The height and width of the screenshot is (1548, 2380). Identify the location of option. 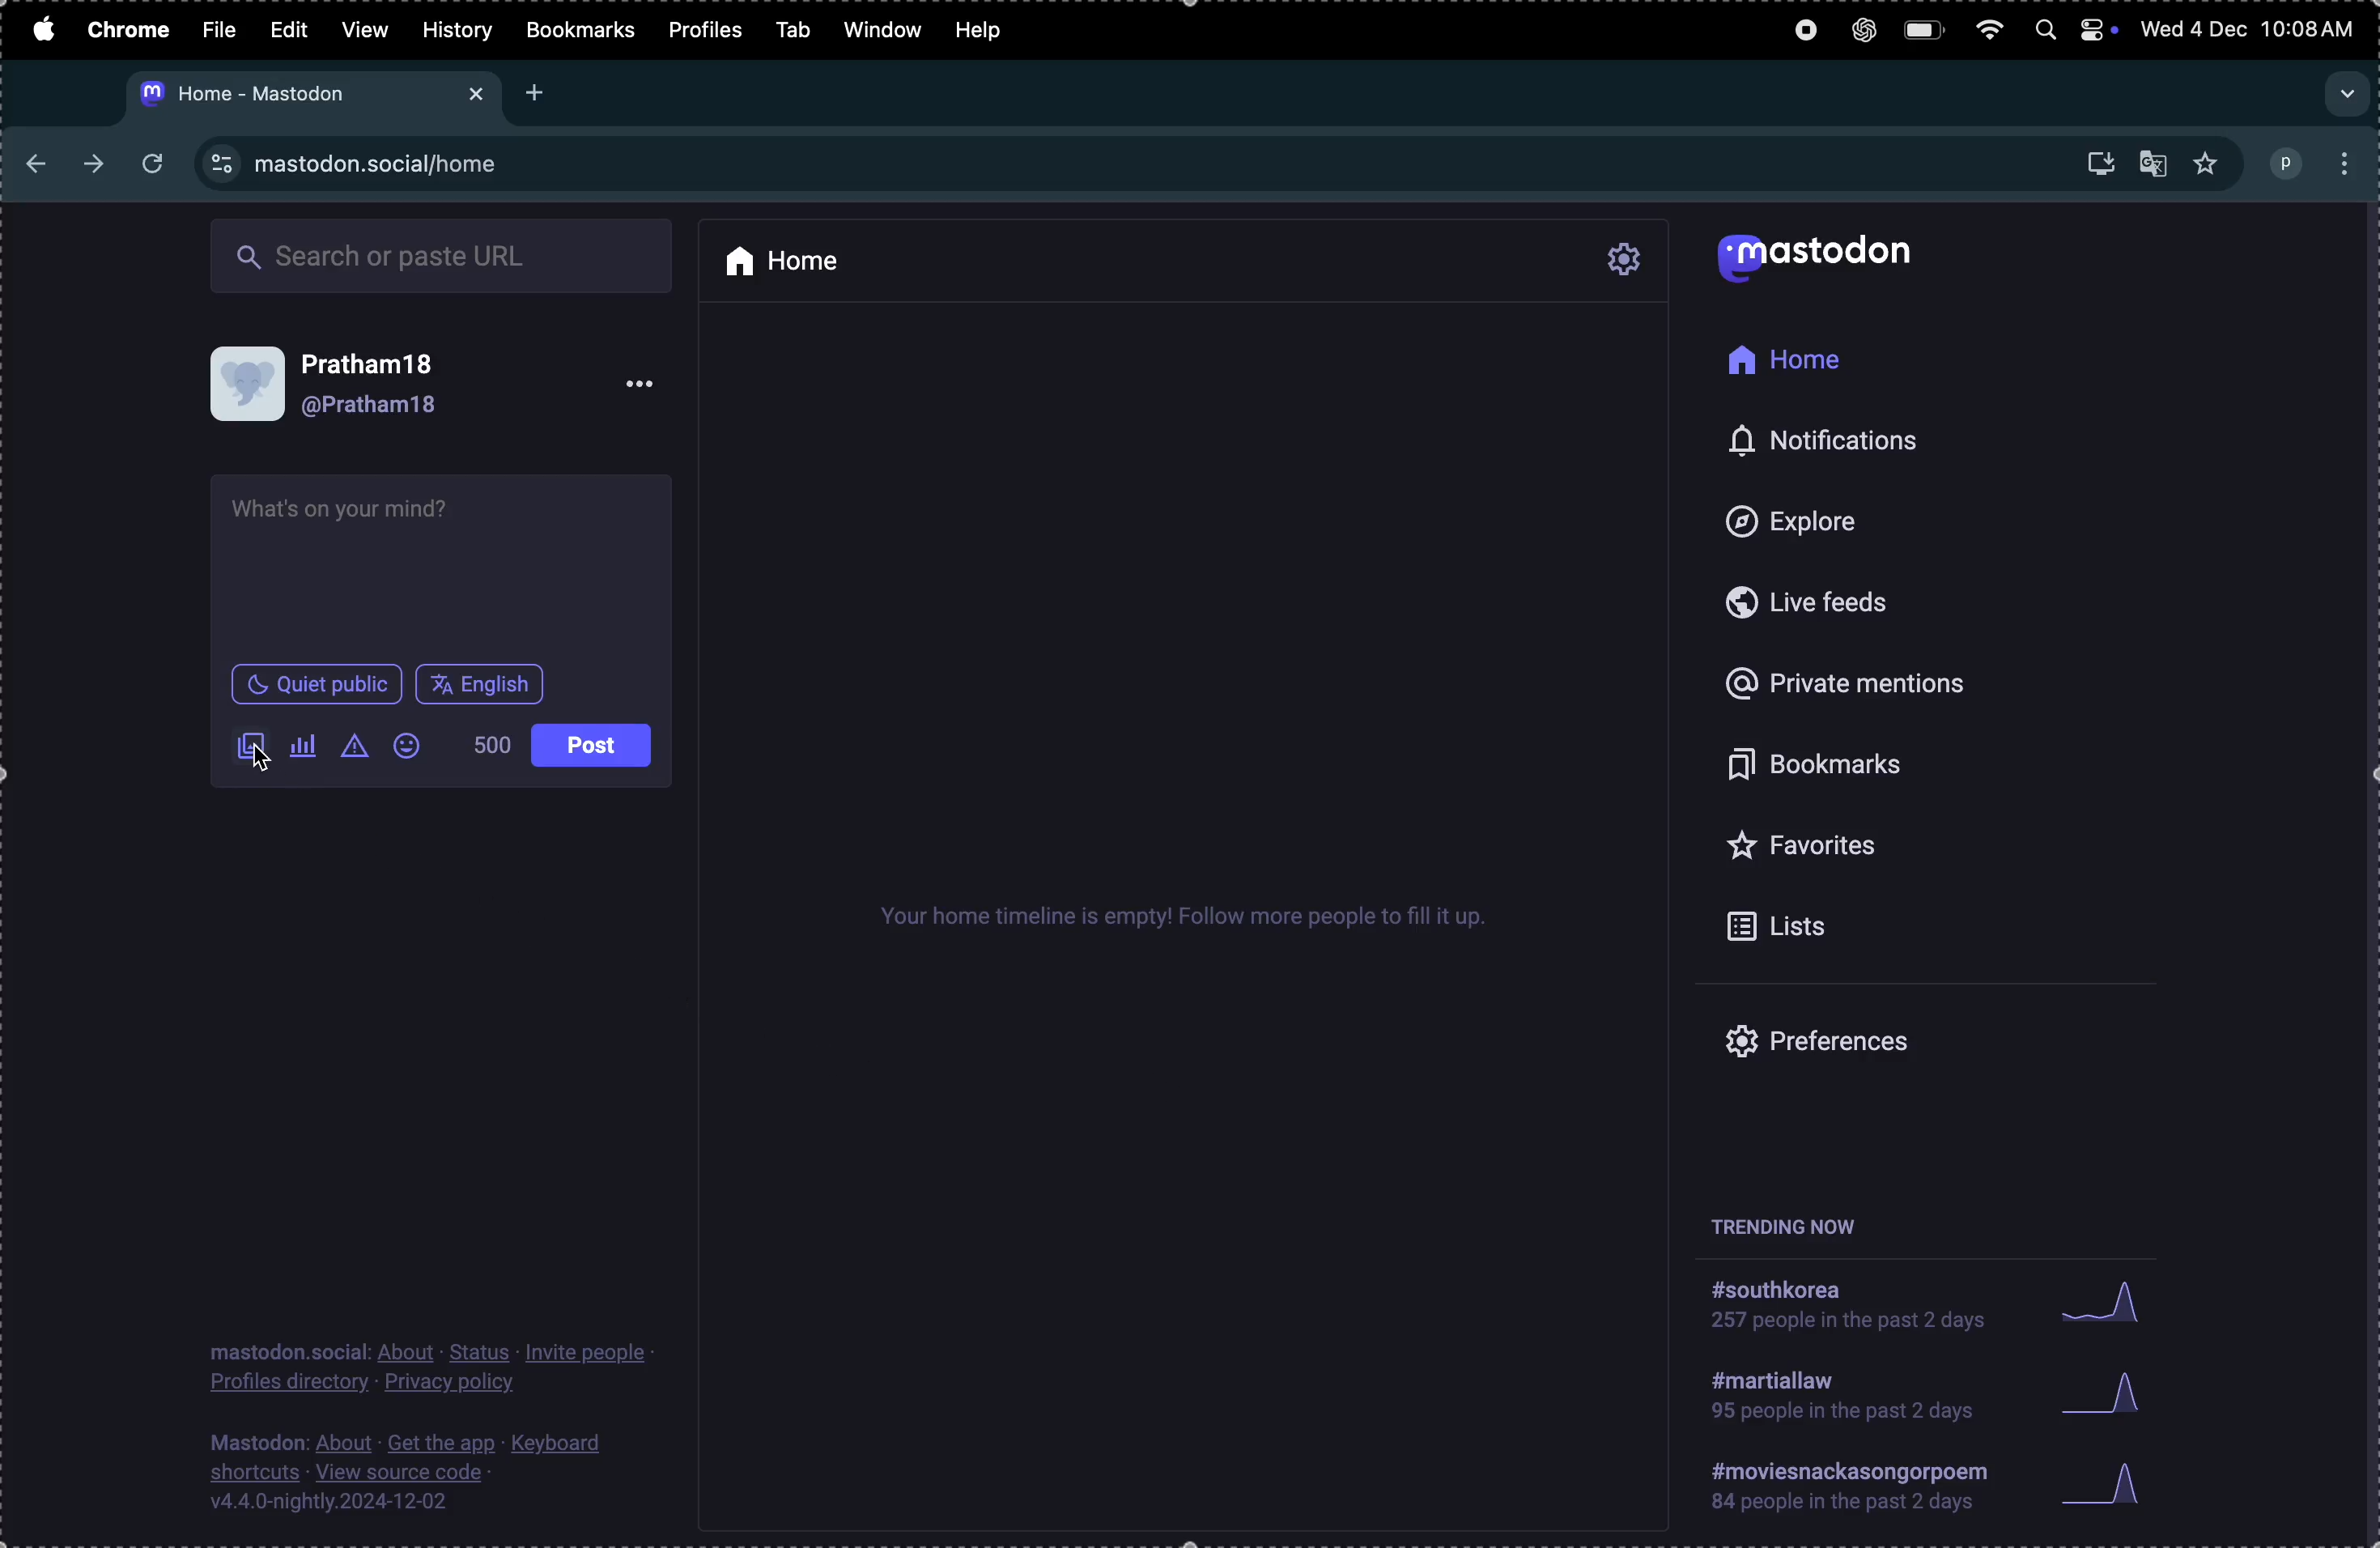
(640, 388).